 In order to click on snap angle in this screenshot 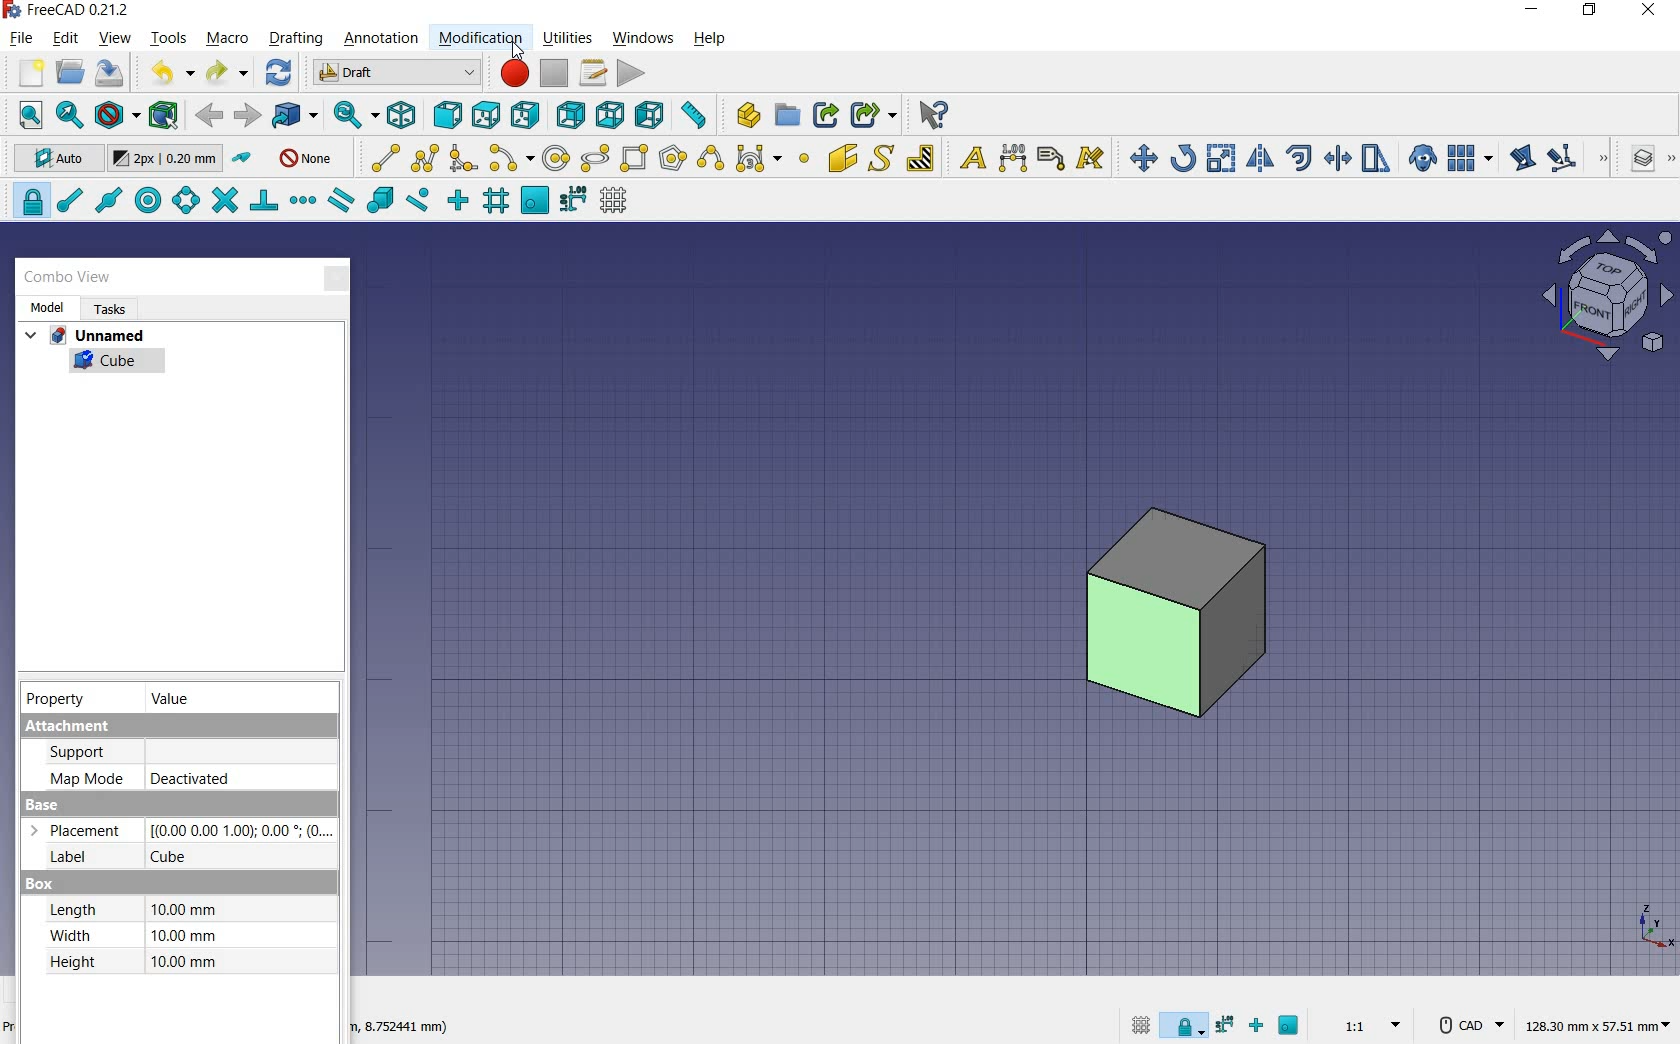, I will do `click(185, 201)`.